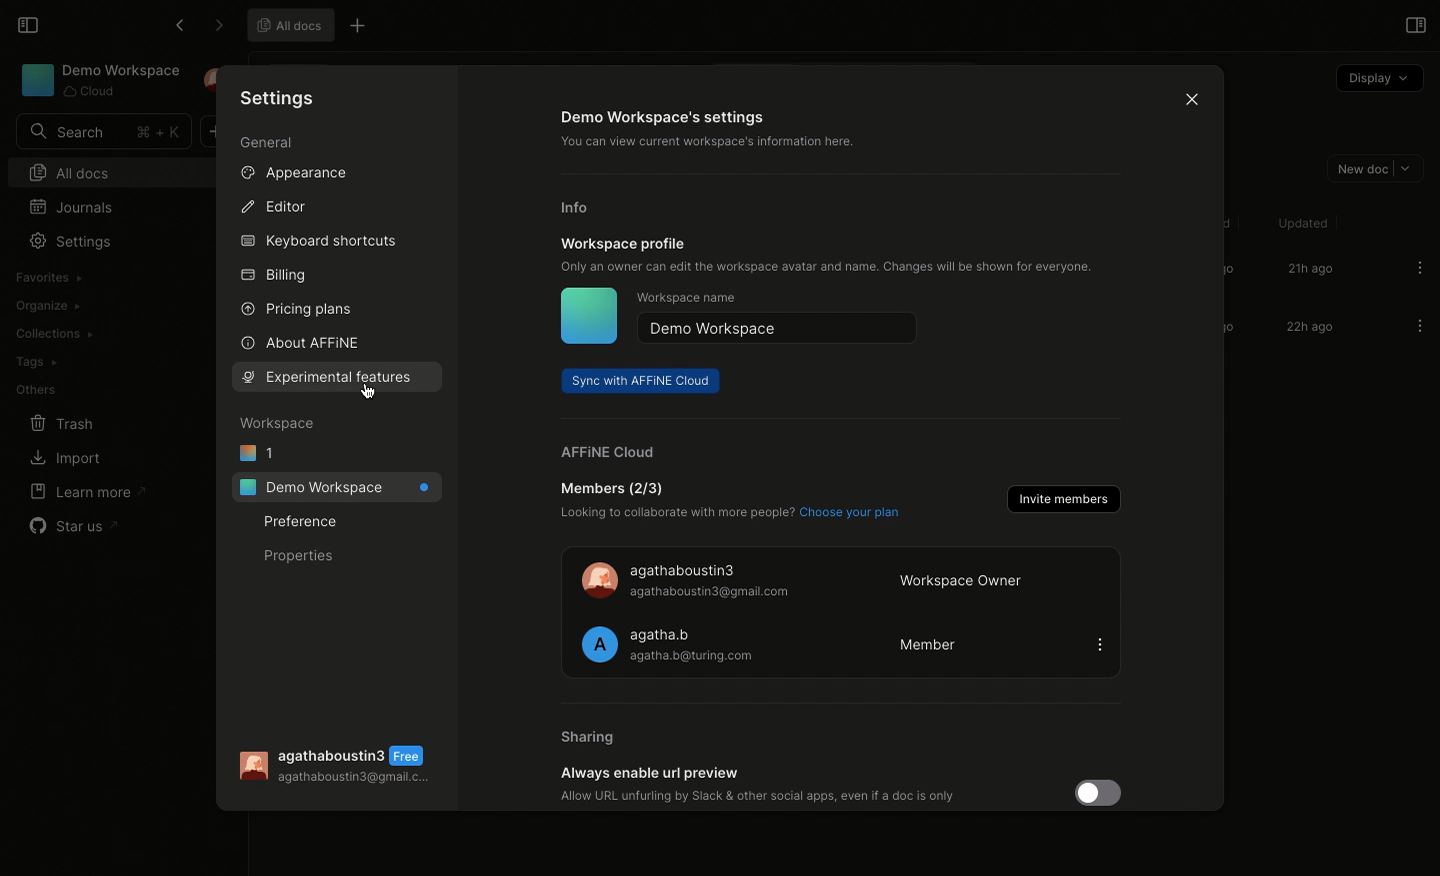 The height and width of the screenshot is (876, 1440). I want to click on Preference, so click(303, 521).